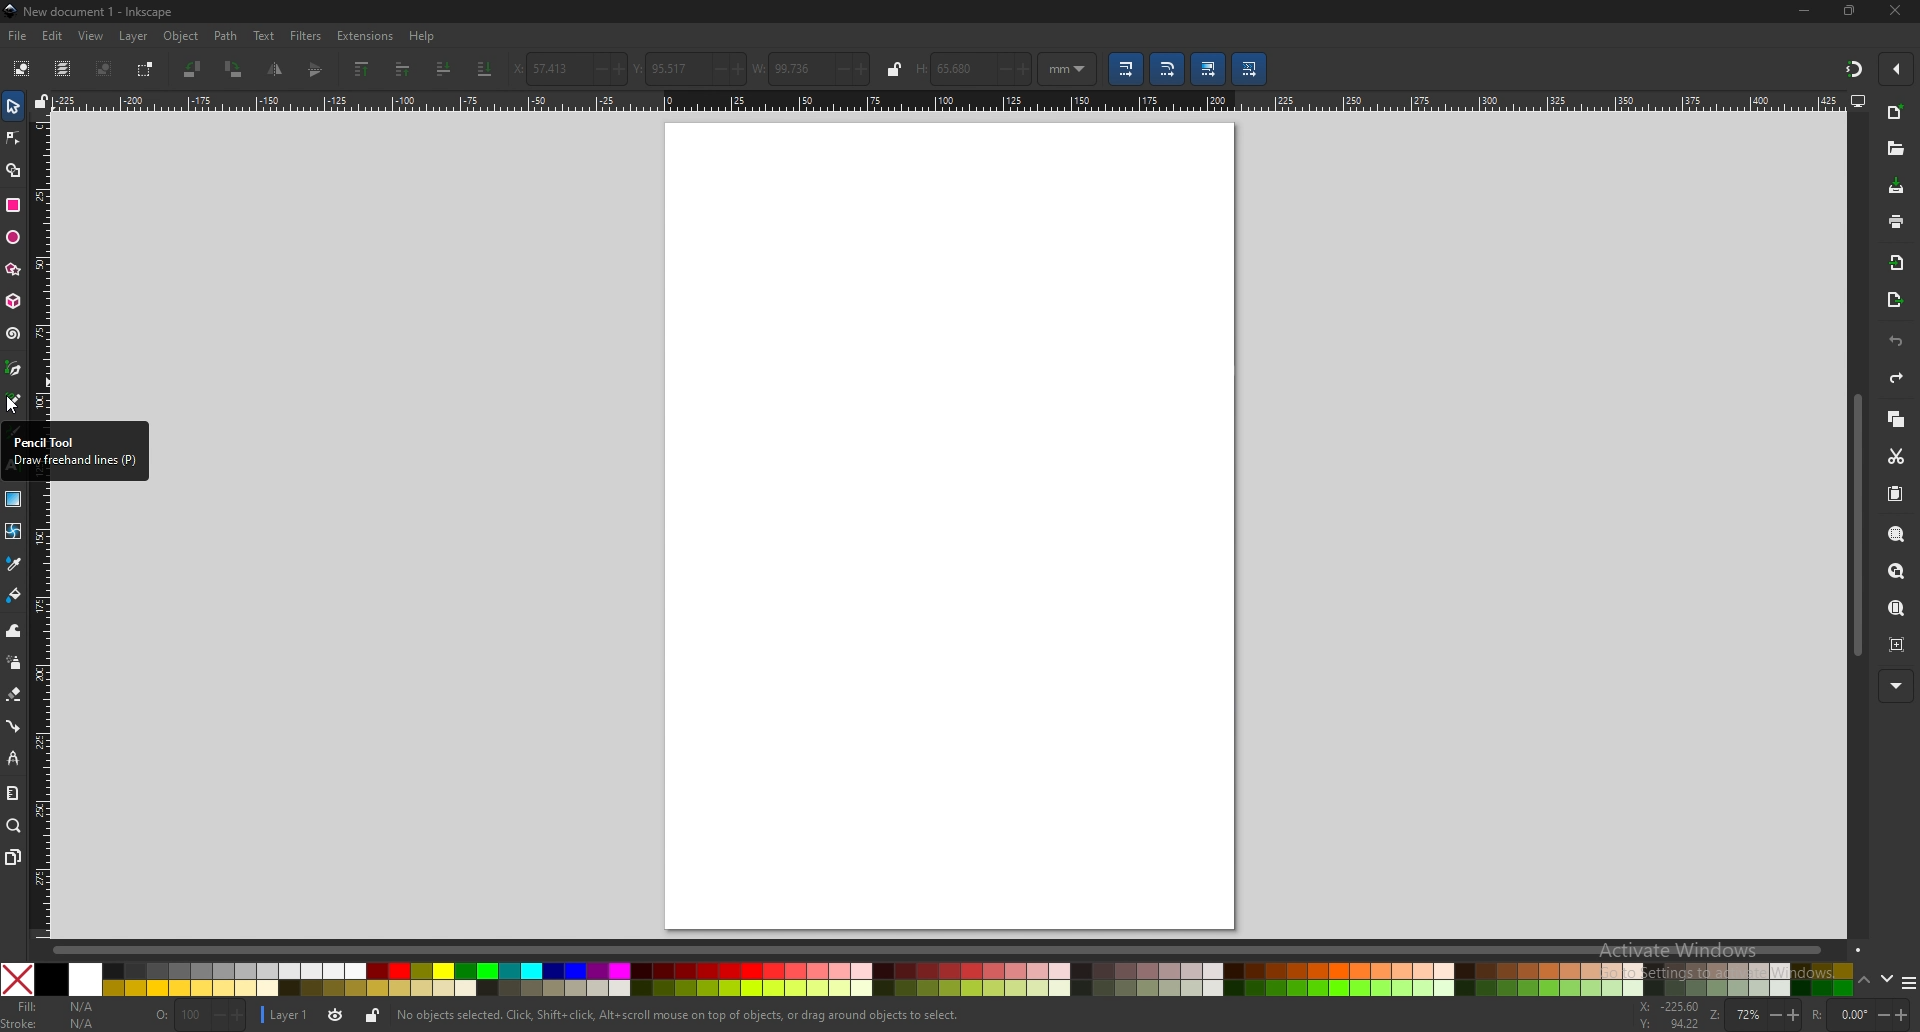 The height and width of the screenshot is (1032, 1920). What do you see at coordinates (366, 36) in the screenshot?
I see `extensions` at bounding box center [366, 36].